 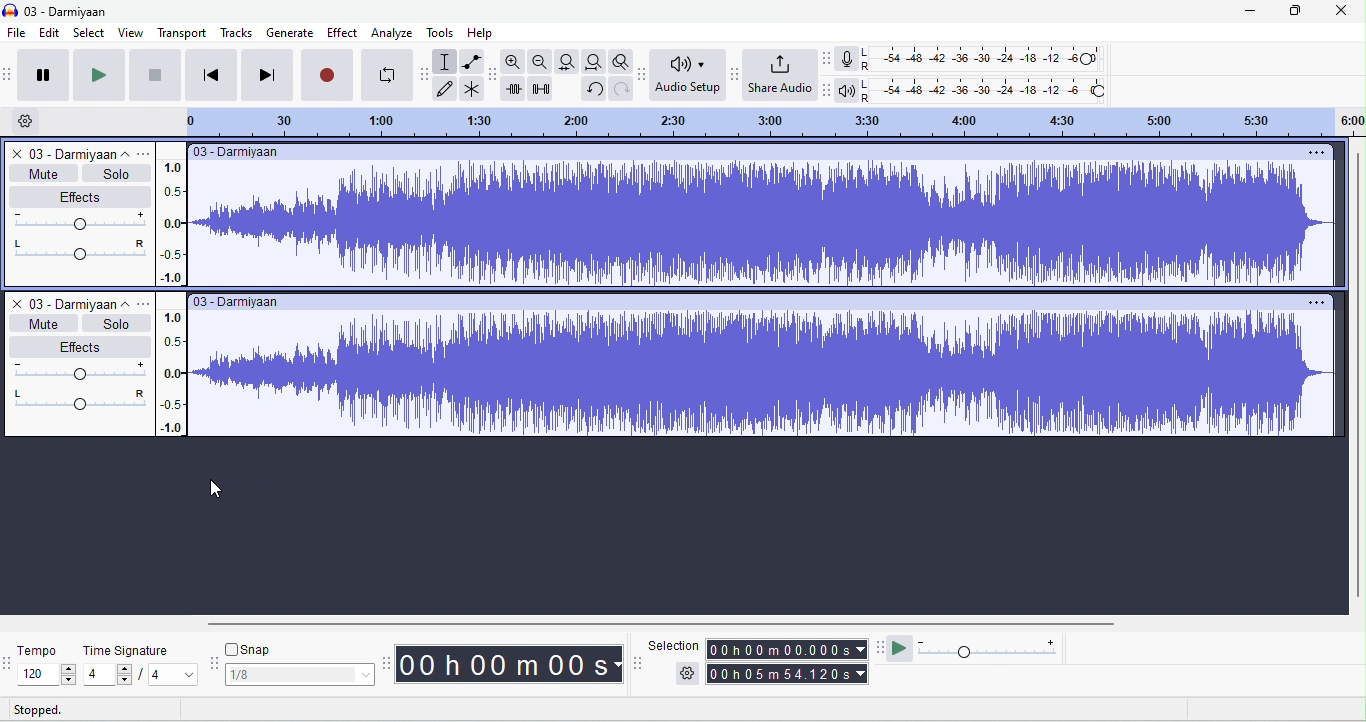 I want to click on playback level, so click(x=987, y=92).